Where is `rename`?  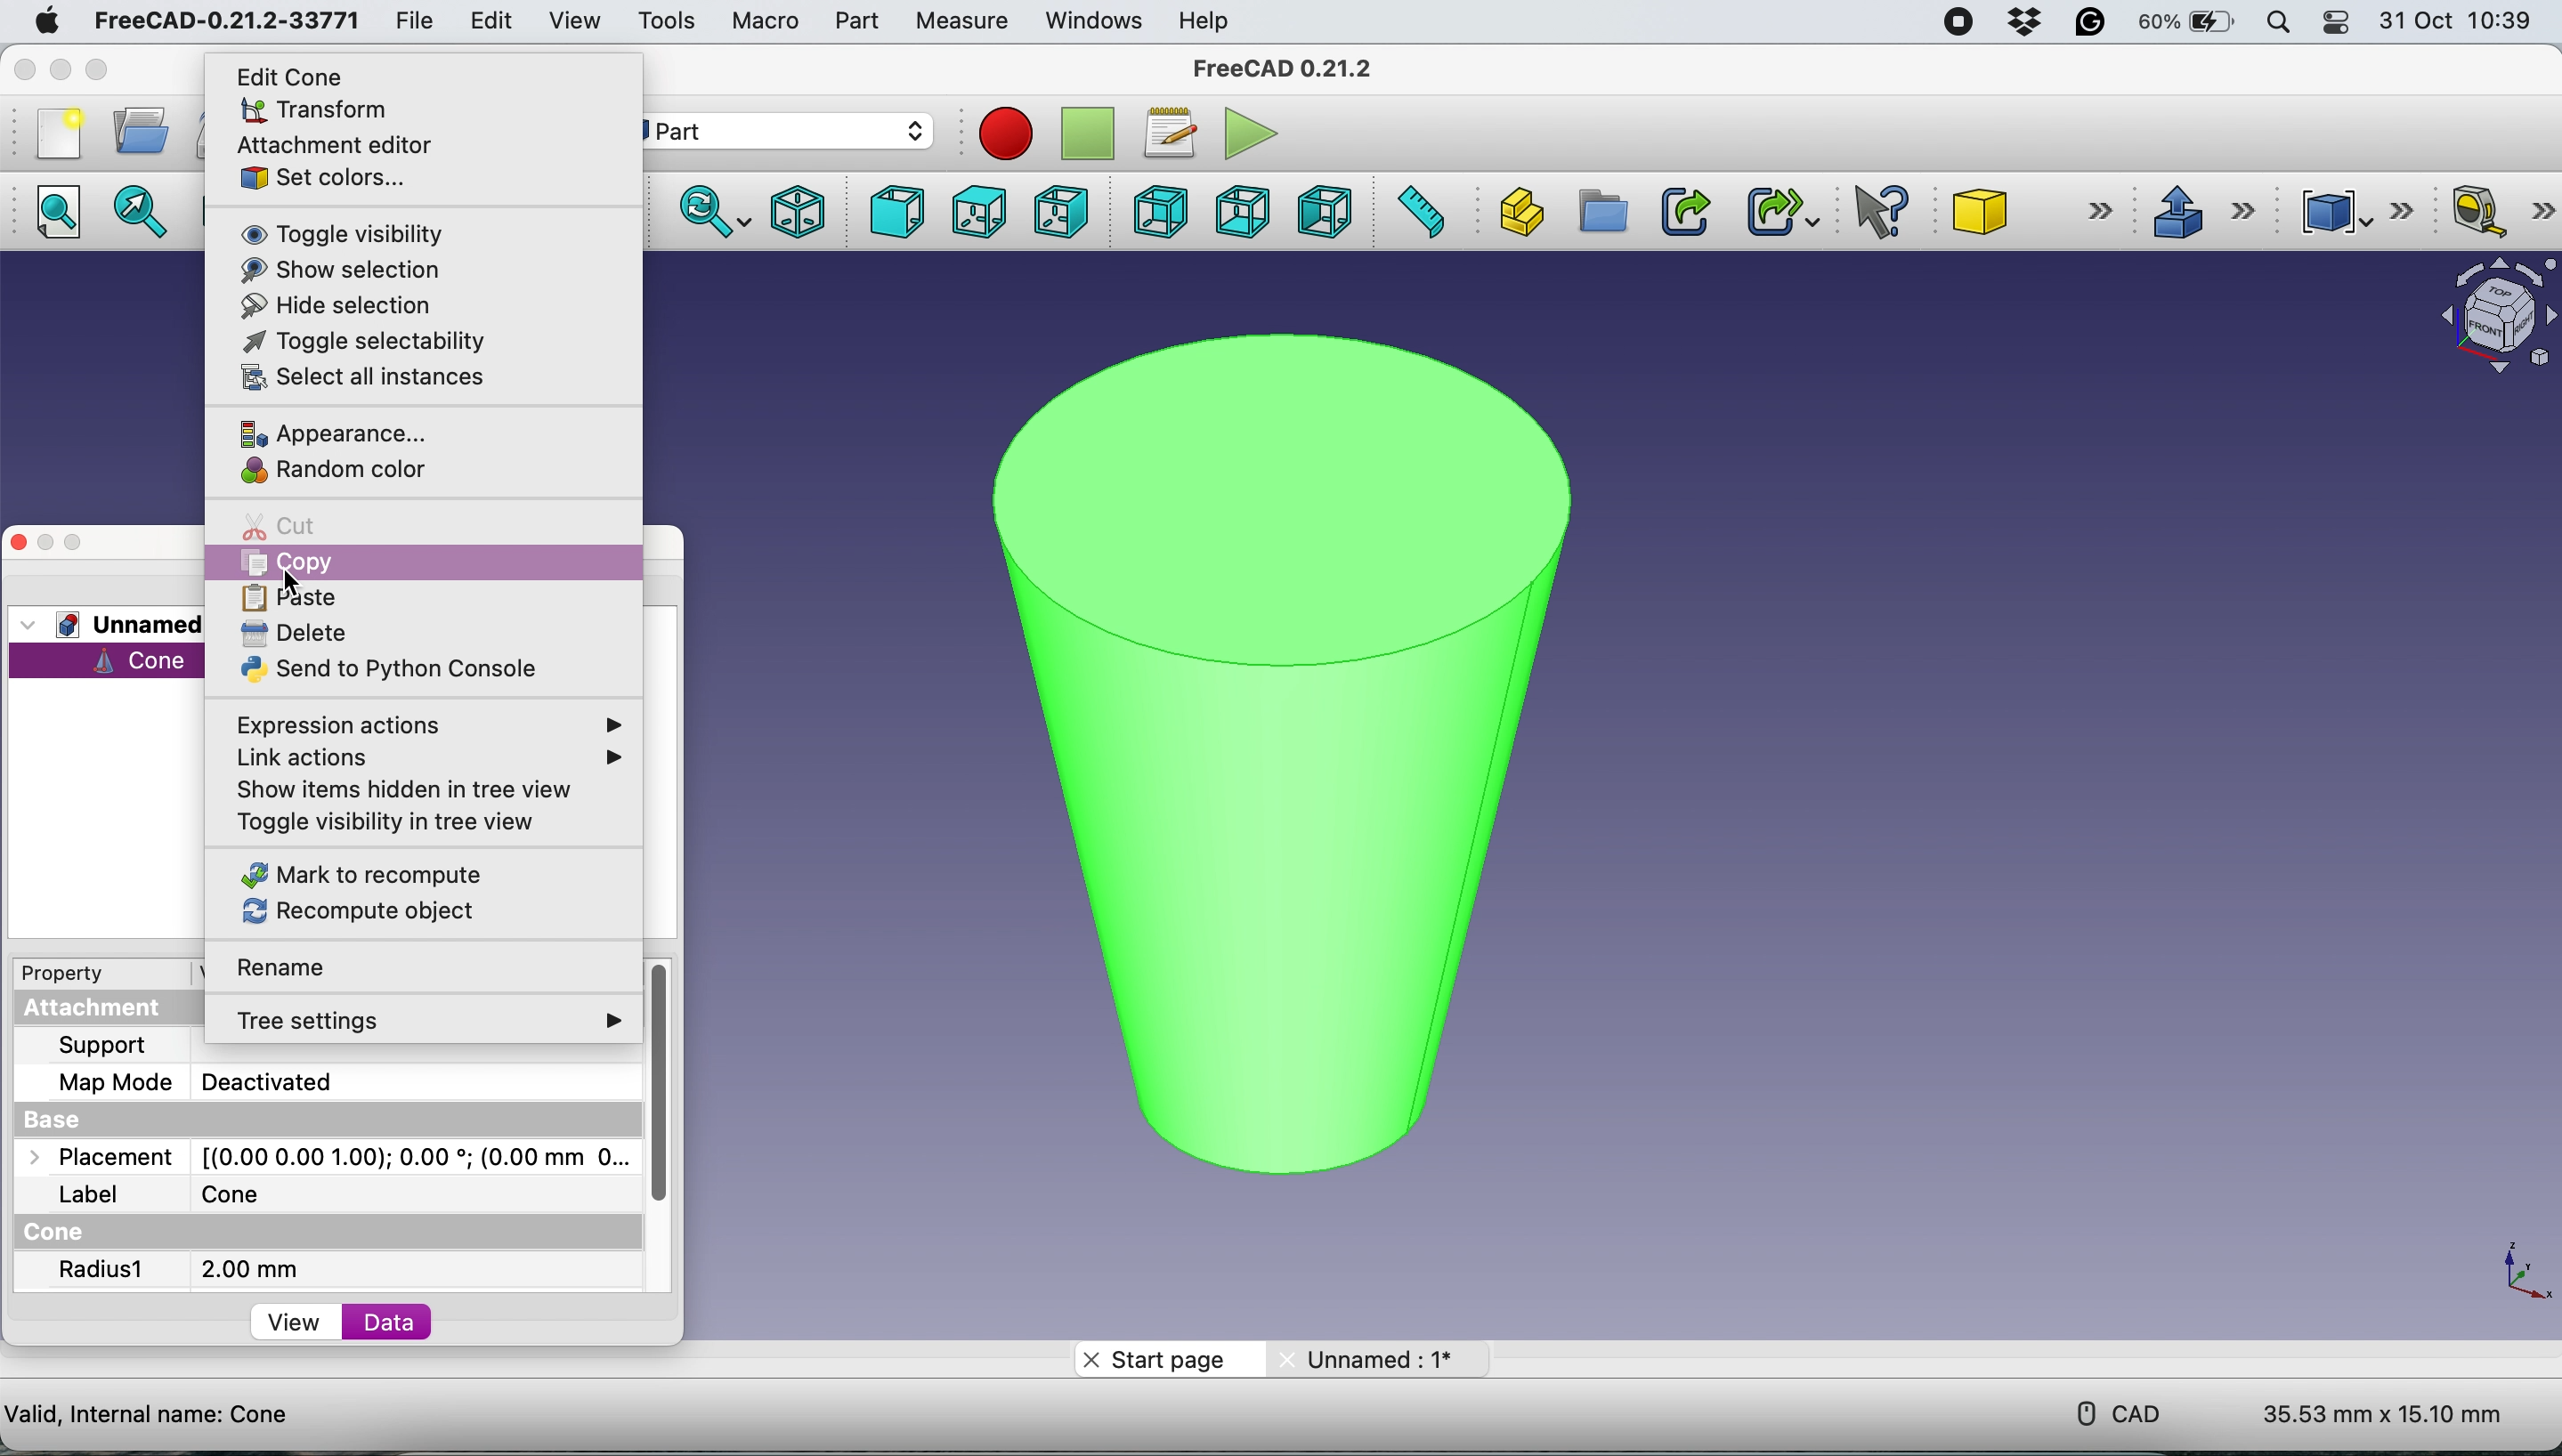 rename is located at coordinates (304, 968).